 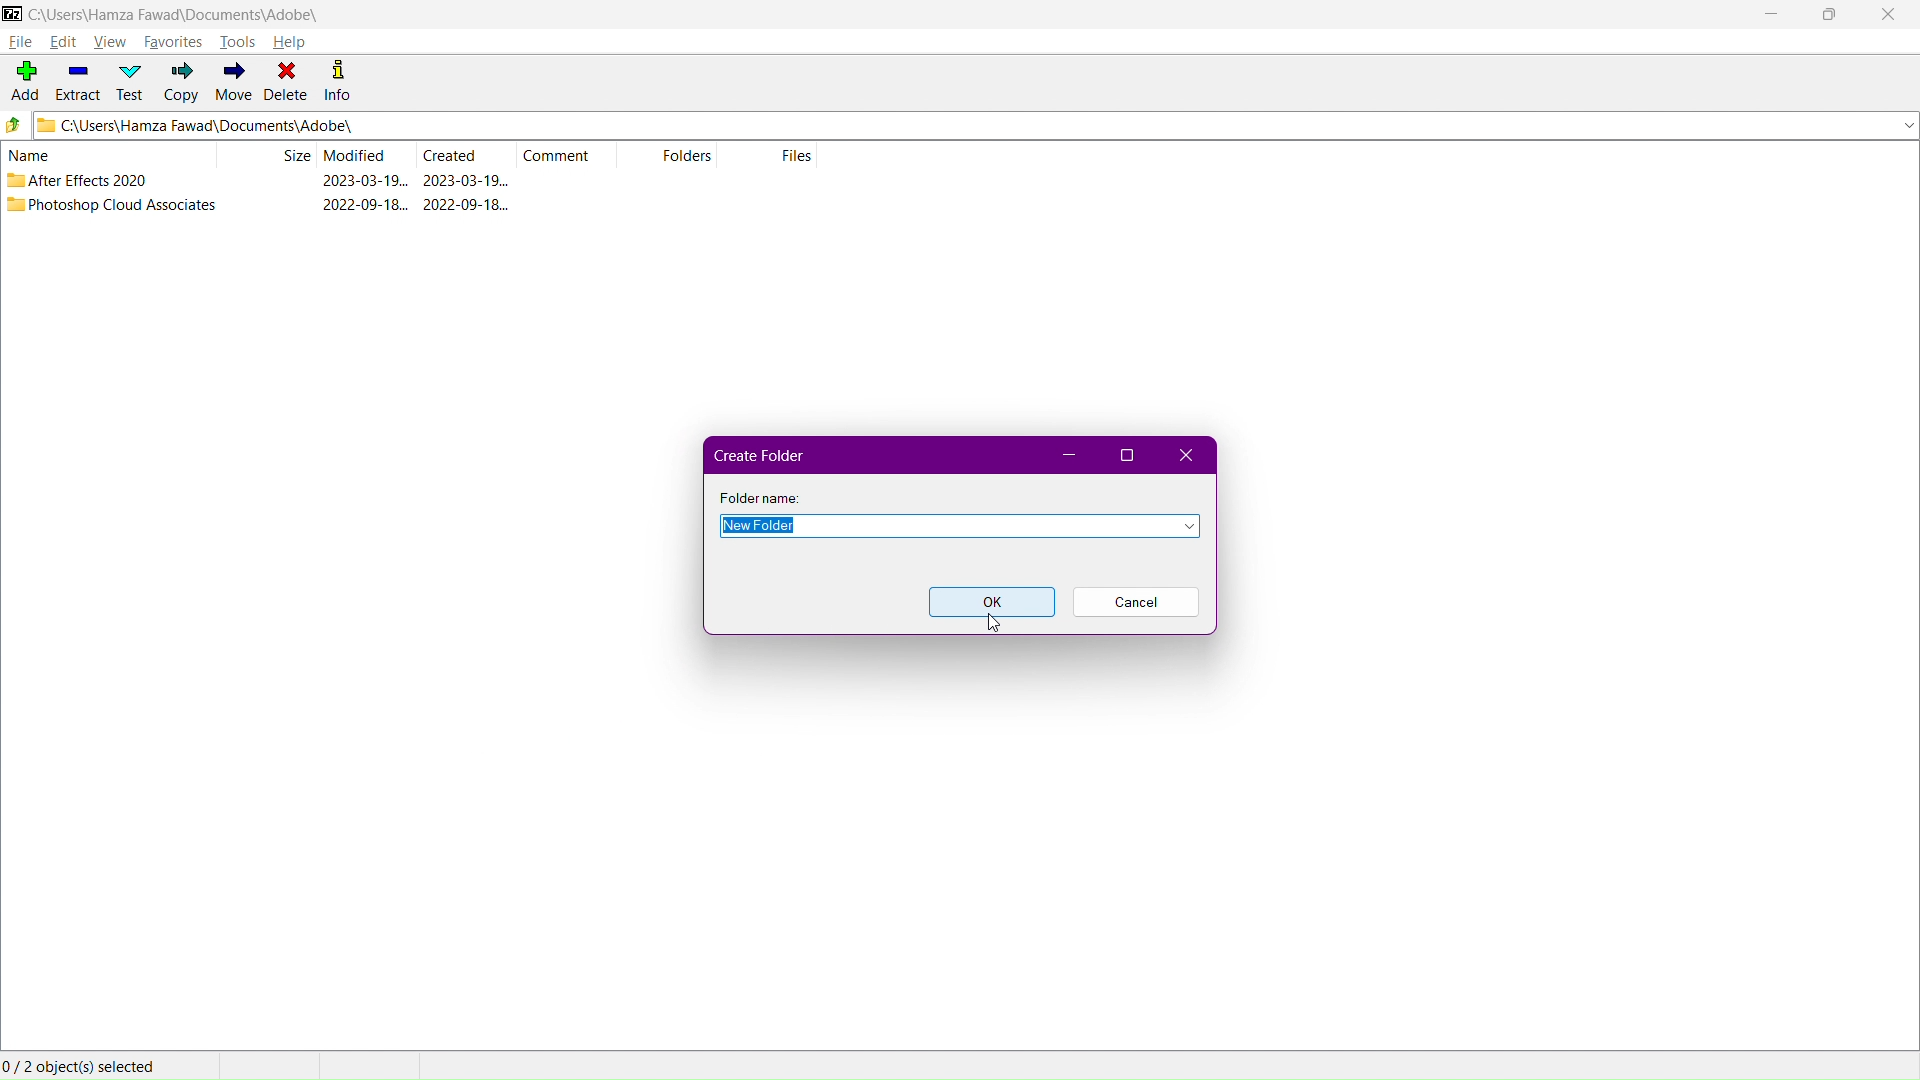 What do you see at coordinates (296, 42) in the screenshot?
I see `Help` at bounding box center [296, 42].